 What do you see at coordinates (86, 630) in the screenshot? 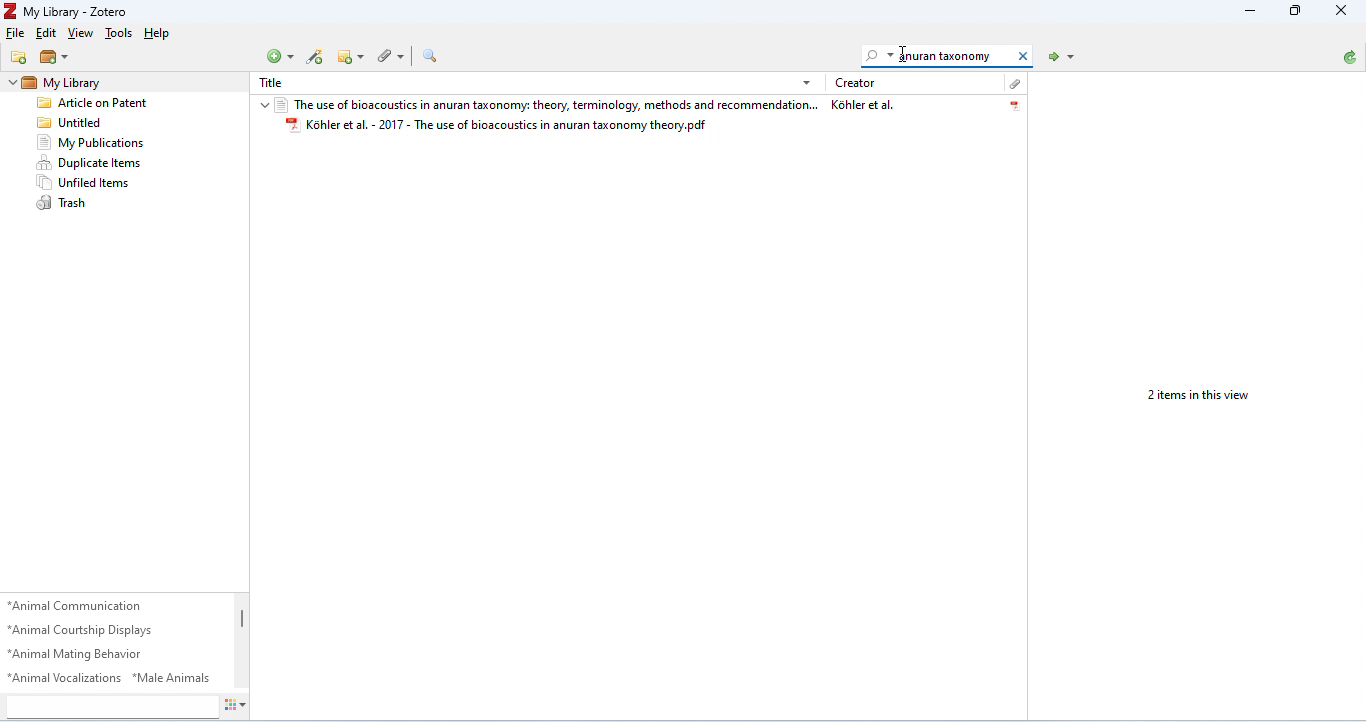
I see `“Animal Courtship Displays` at bounding box center [86, 630].